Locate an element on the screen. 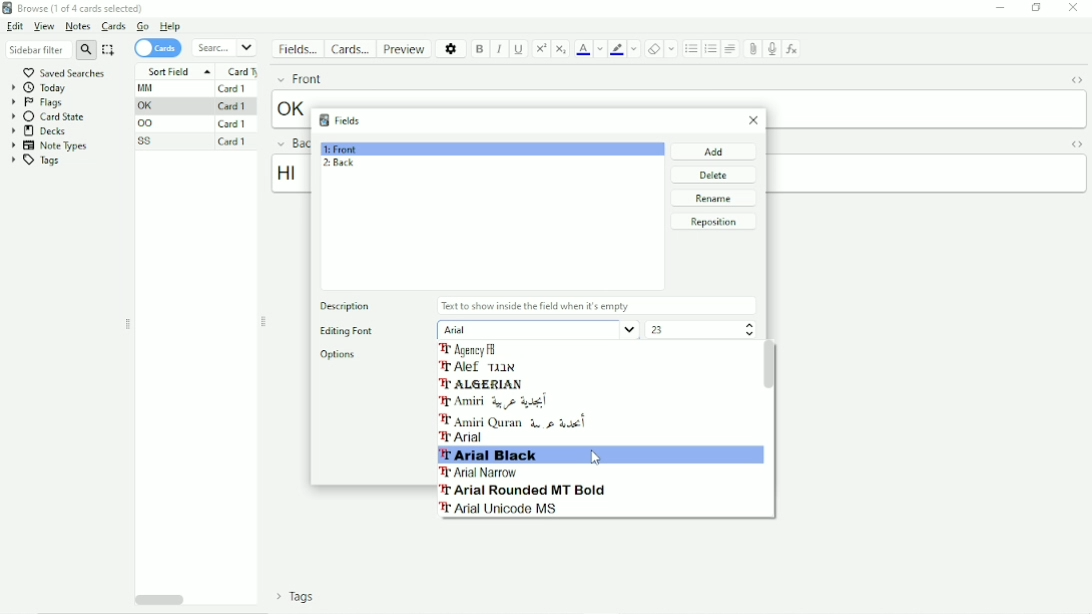  View is located at coordinates (43, 26).